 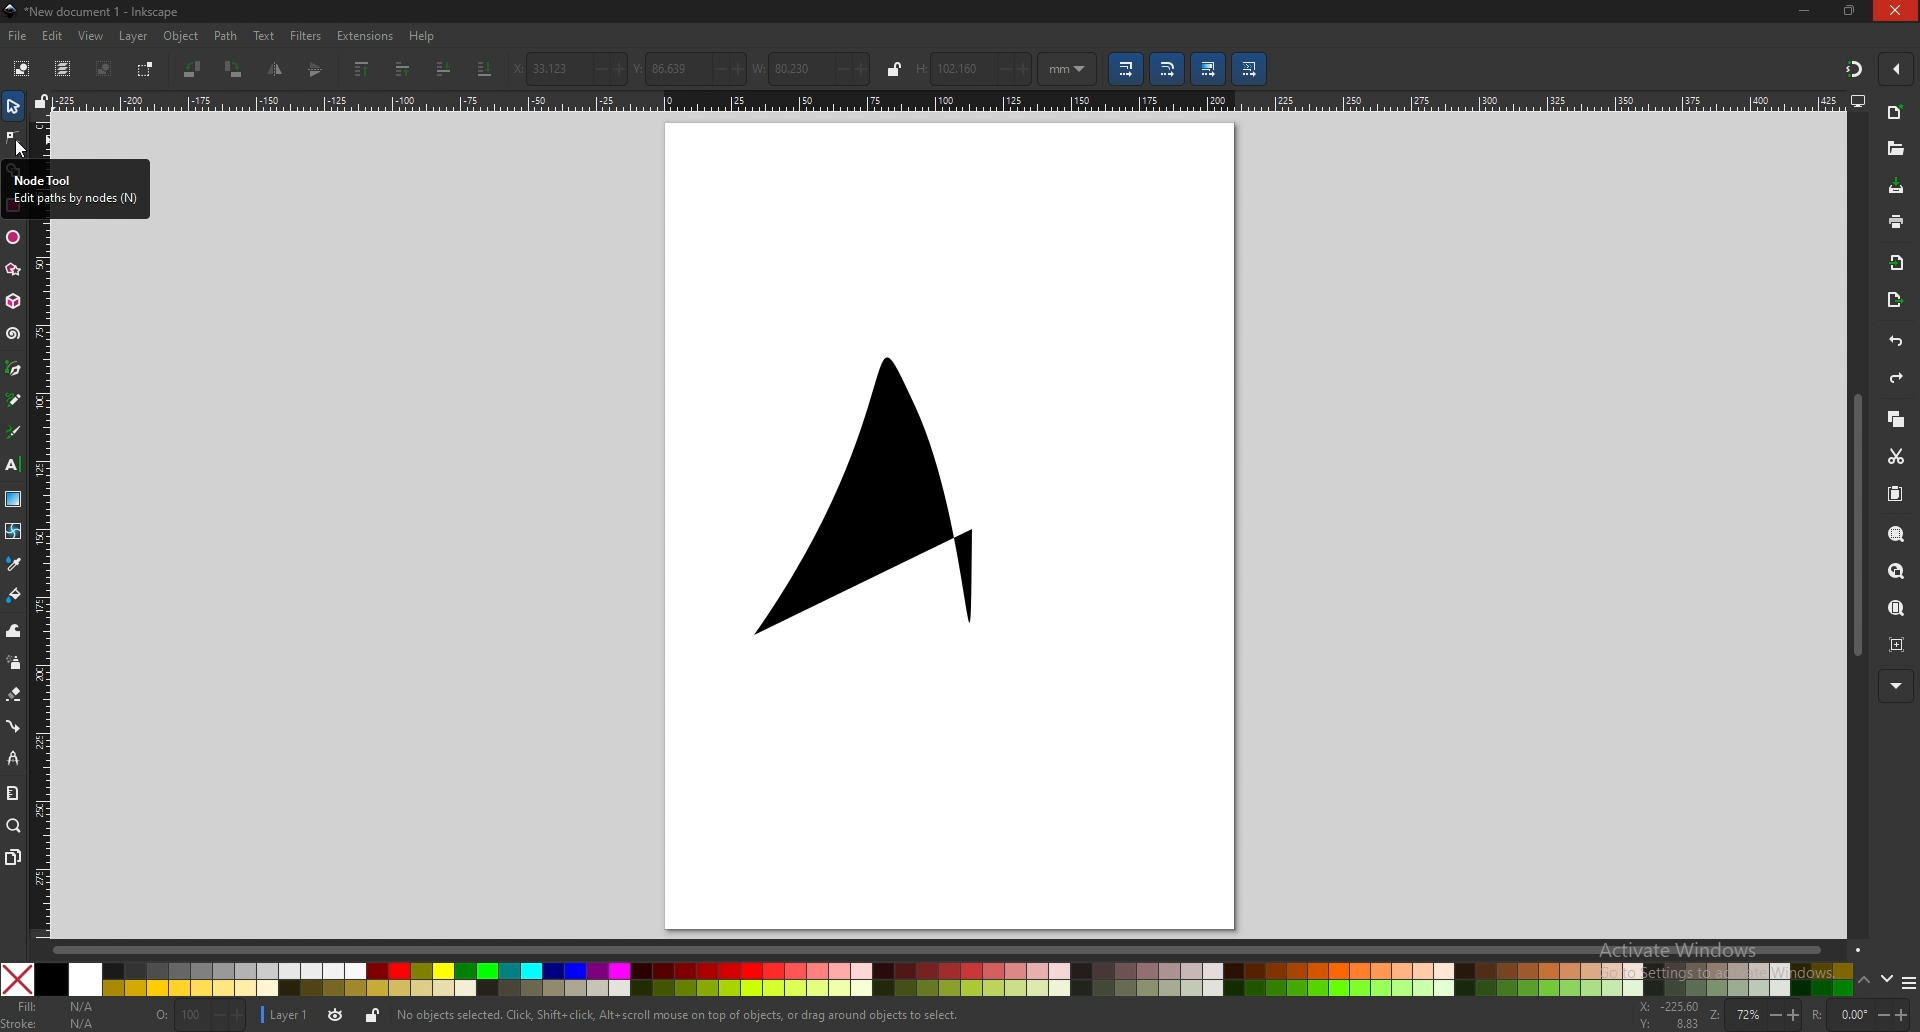 I want to click on cut, so click(x=1896, y=455).